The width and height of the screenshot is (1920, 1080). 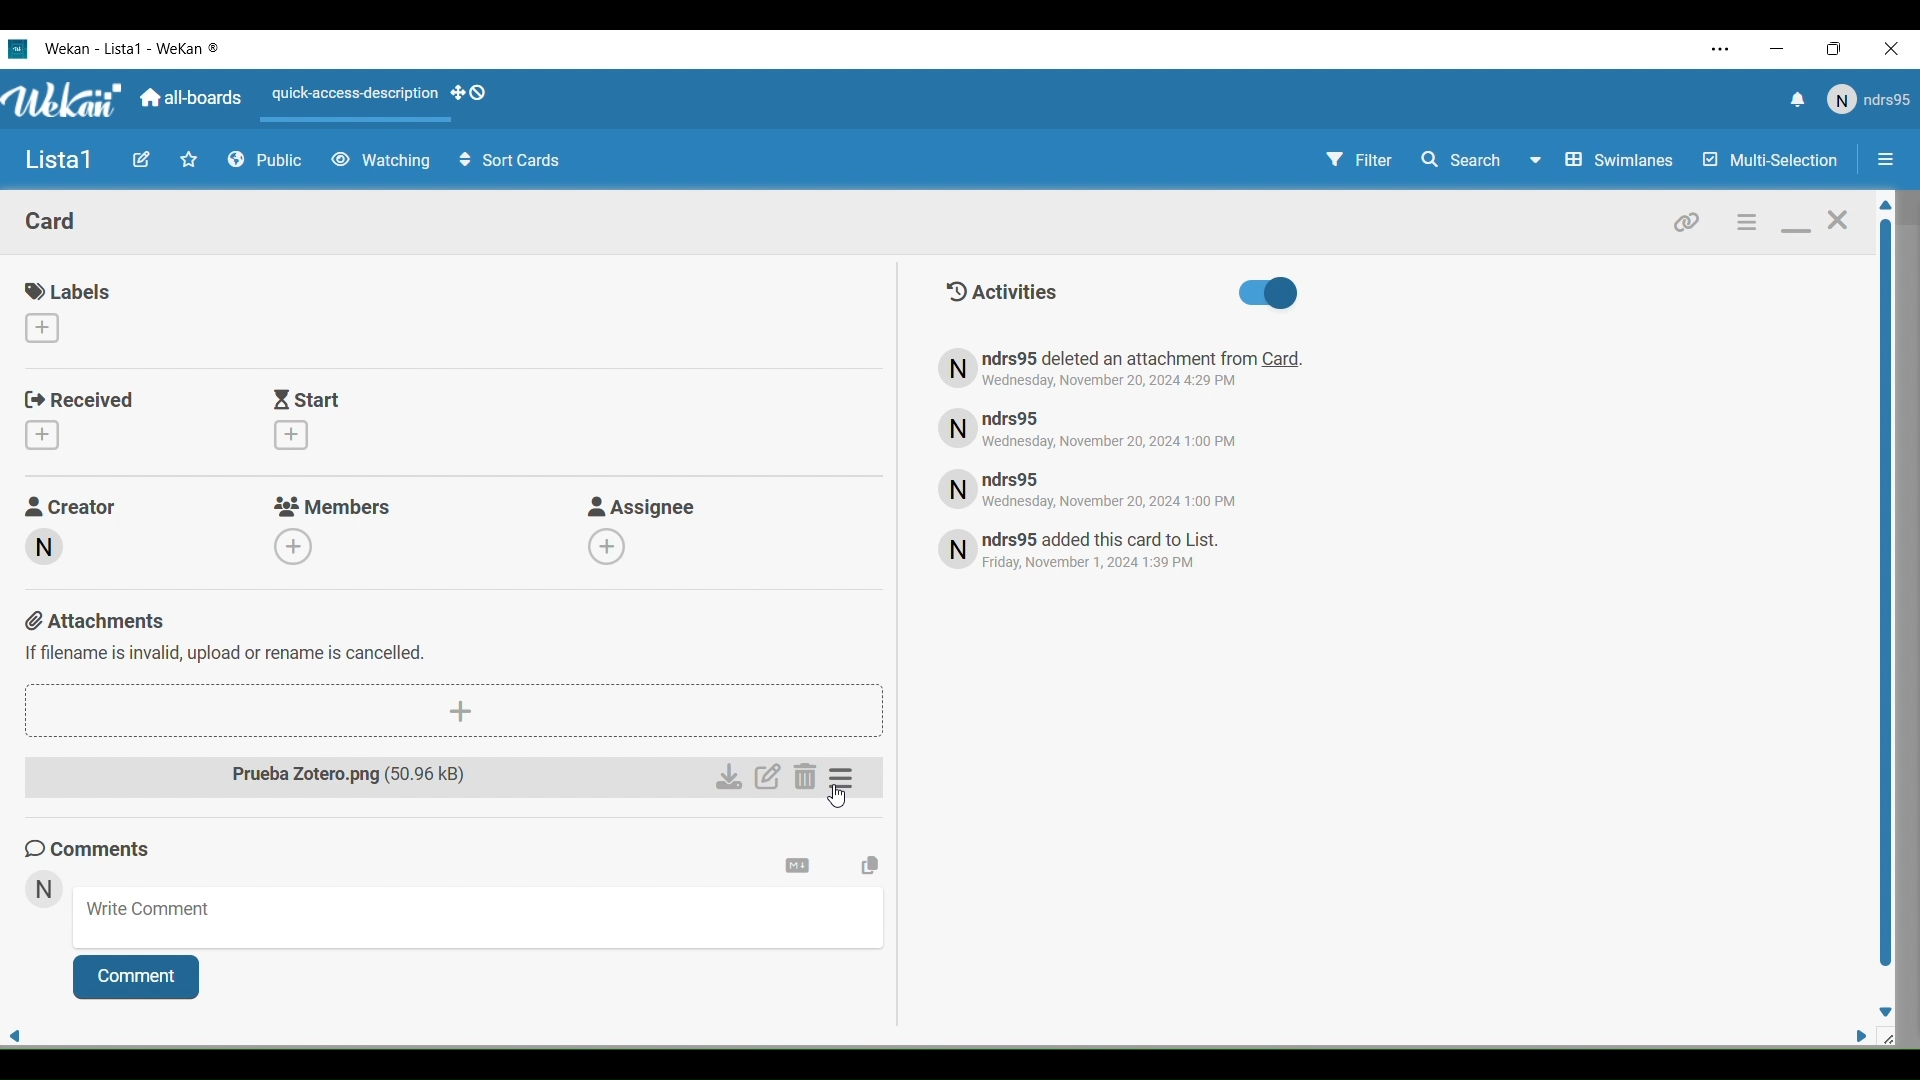 I want to click on Edit, so click(x=769, y=778).